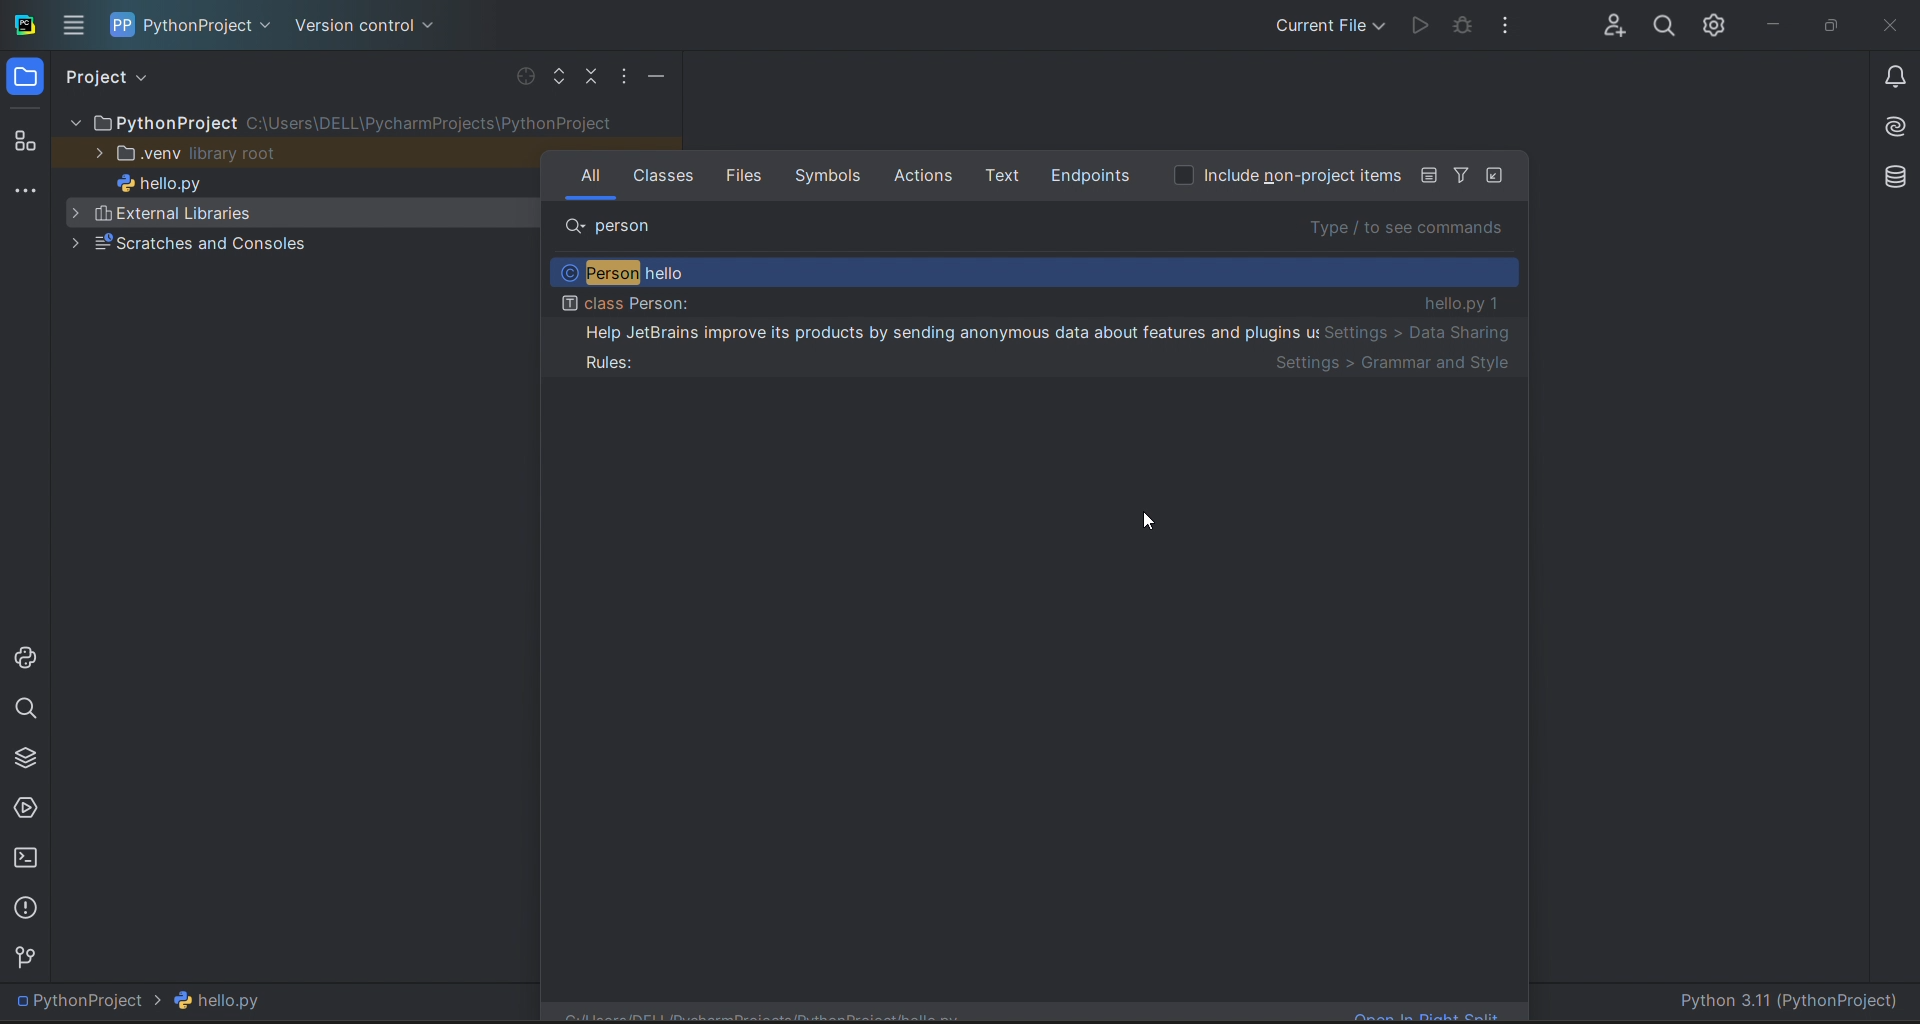 The height and width of the screenshot is (1024, 1920). I want to click on Python 3.11 (PythonProject), so click(1792, 1001).